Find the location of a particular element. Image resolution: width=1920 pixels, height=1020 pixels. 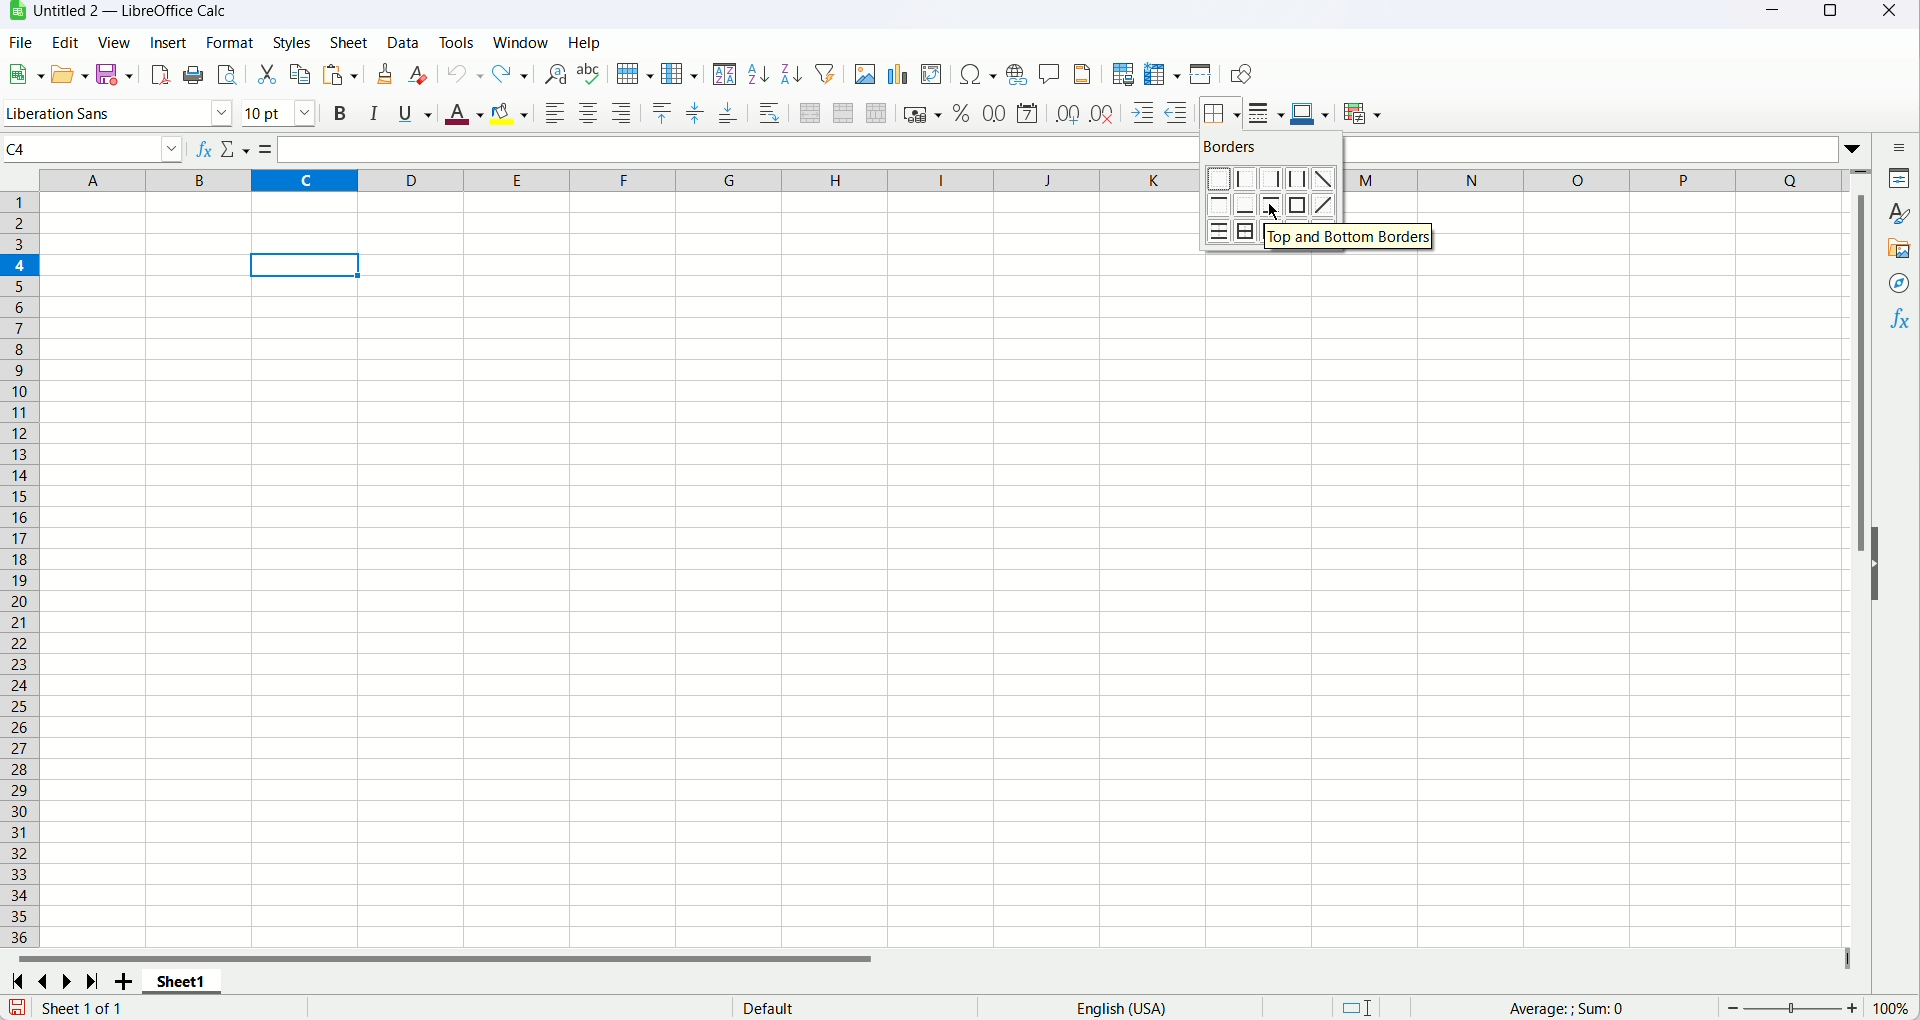

Save is located at coordinates (113, 75).